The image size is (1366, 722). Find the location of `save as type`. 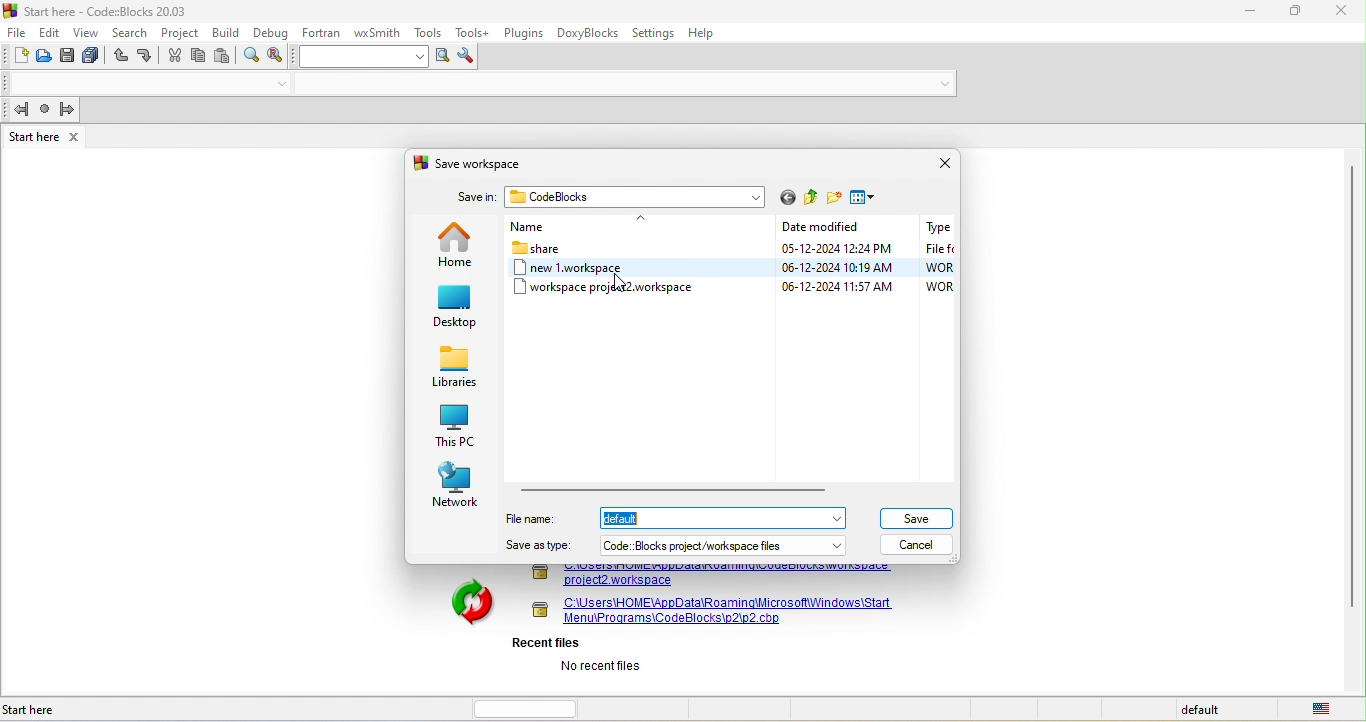

save as type is located at coordinates (539, 546).